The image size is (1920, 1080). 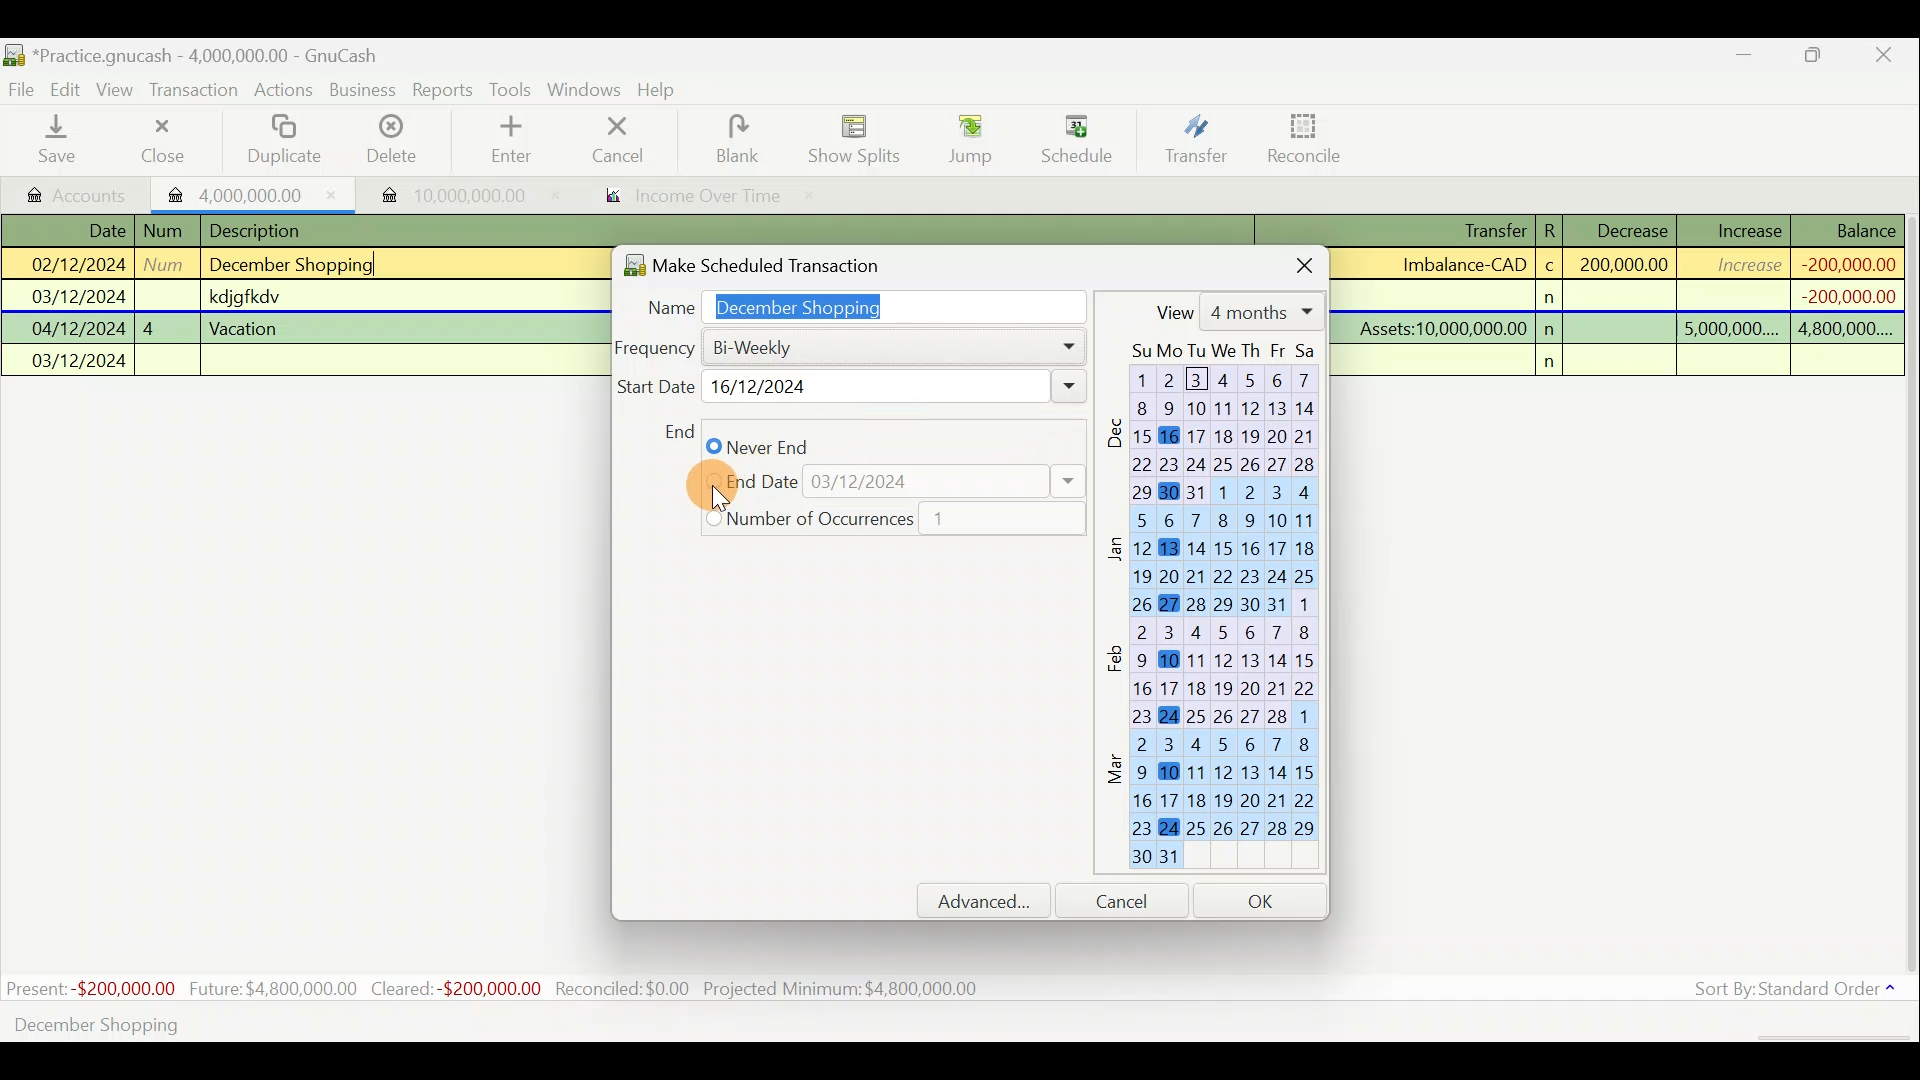 What do you see at coordinates (832, 526) in the screenshot?
I see `Yearly` at bounding box center [832, 526].